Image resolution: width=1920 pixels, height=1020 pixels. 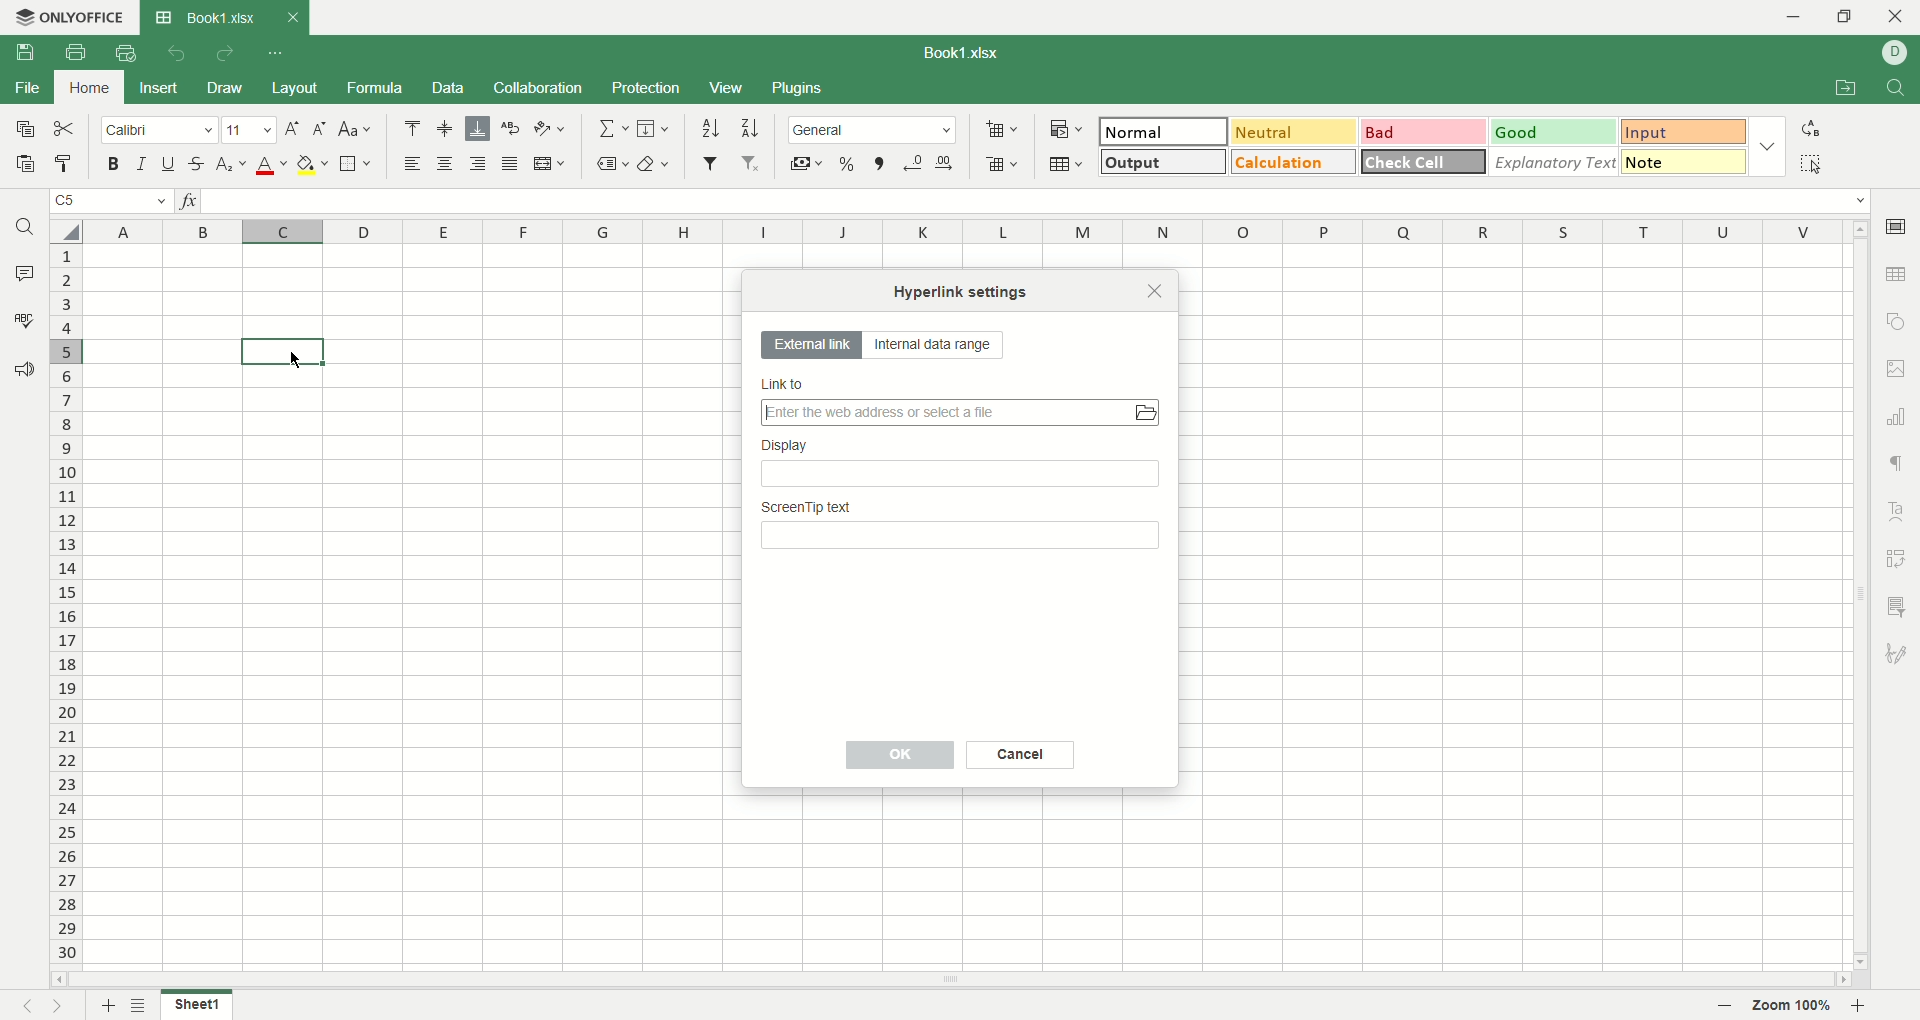 I want to click on data, so click(x=447, y=88).